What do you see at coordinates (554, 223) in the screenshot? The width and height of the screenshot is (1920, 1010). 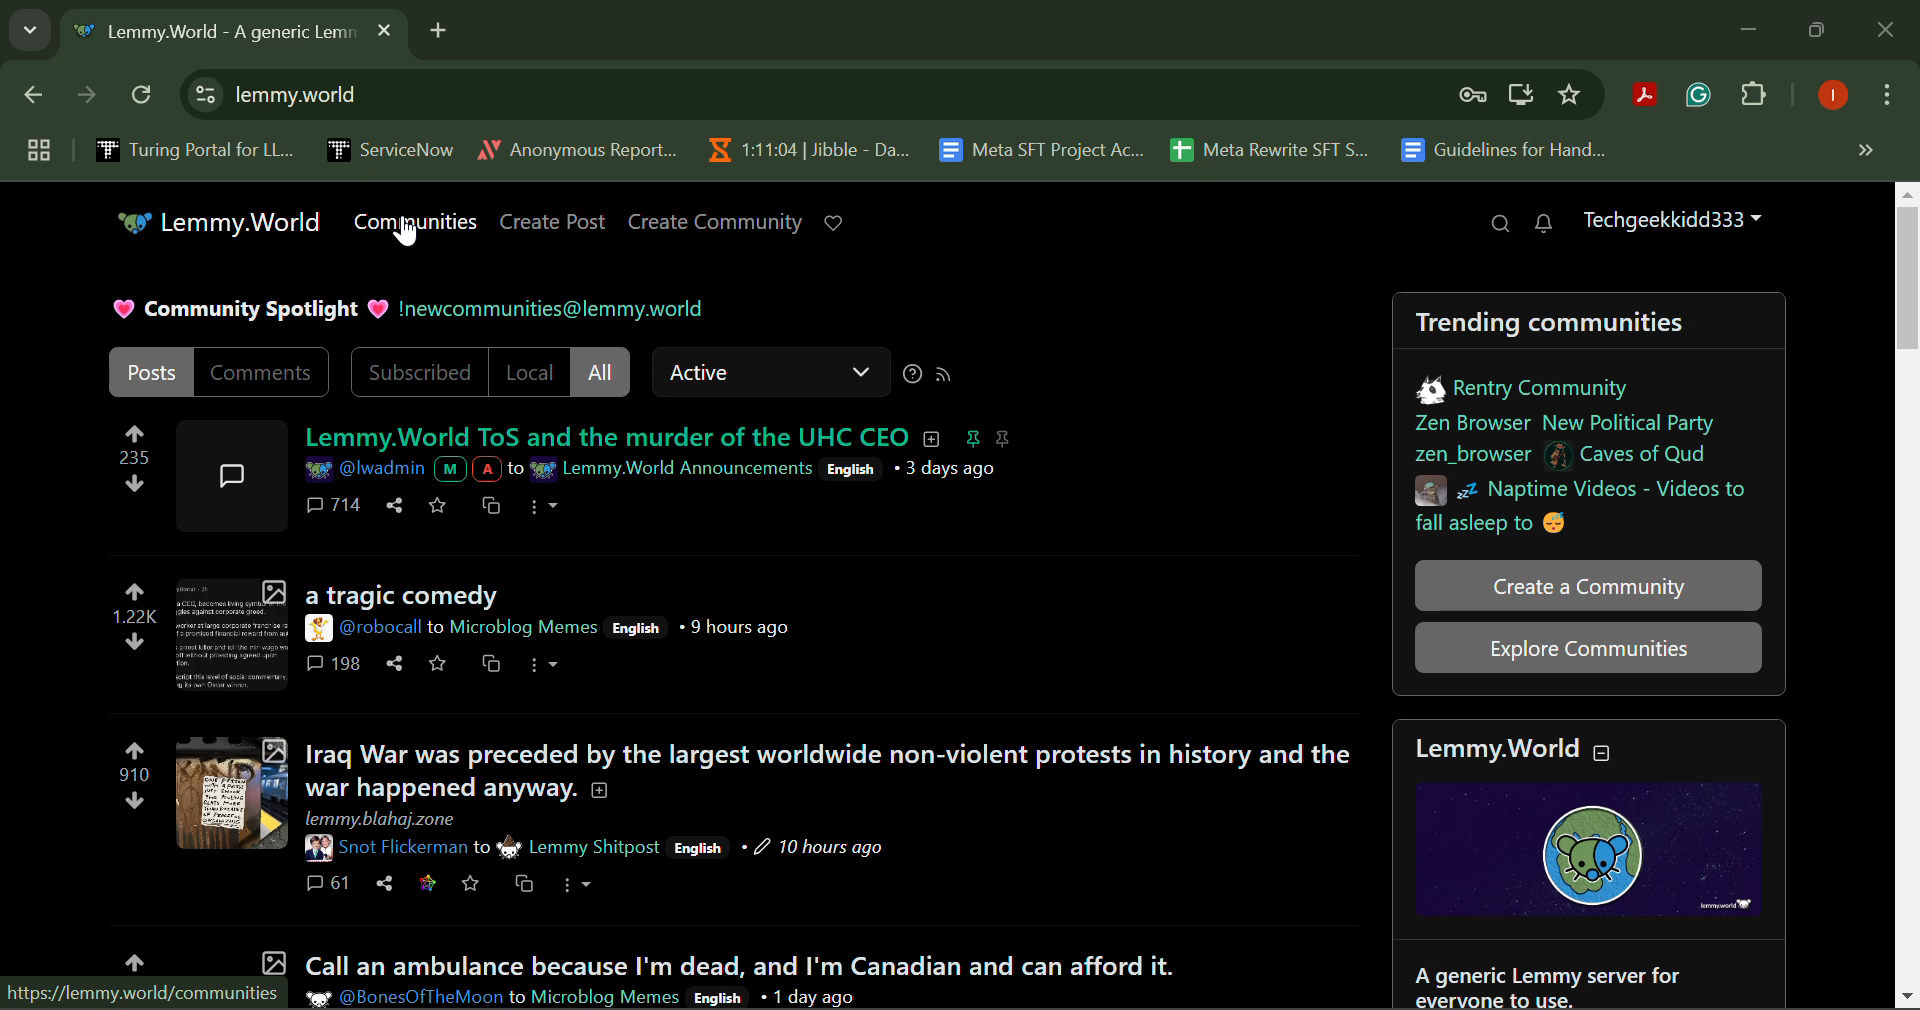 I see `Create Post` at bounding box center [554, 223].